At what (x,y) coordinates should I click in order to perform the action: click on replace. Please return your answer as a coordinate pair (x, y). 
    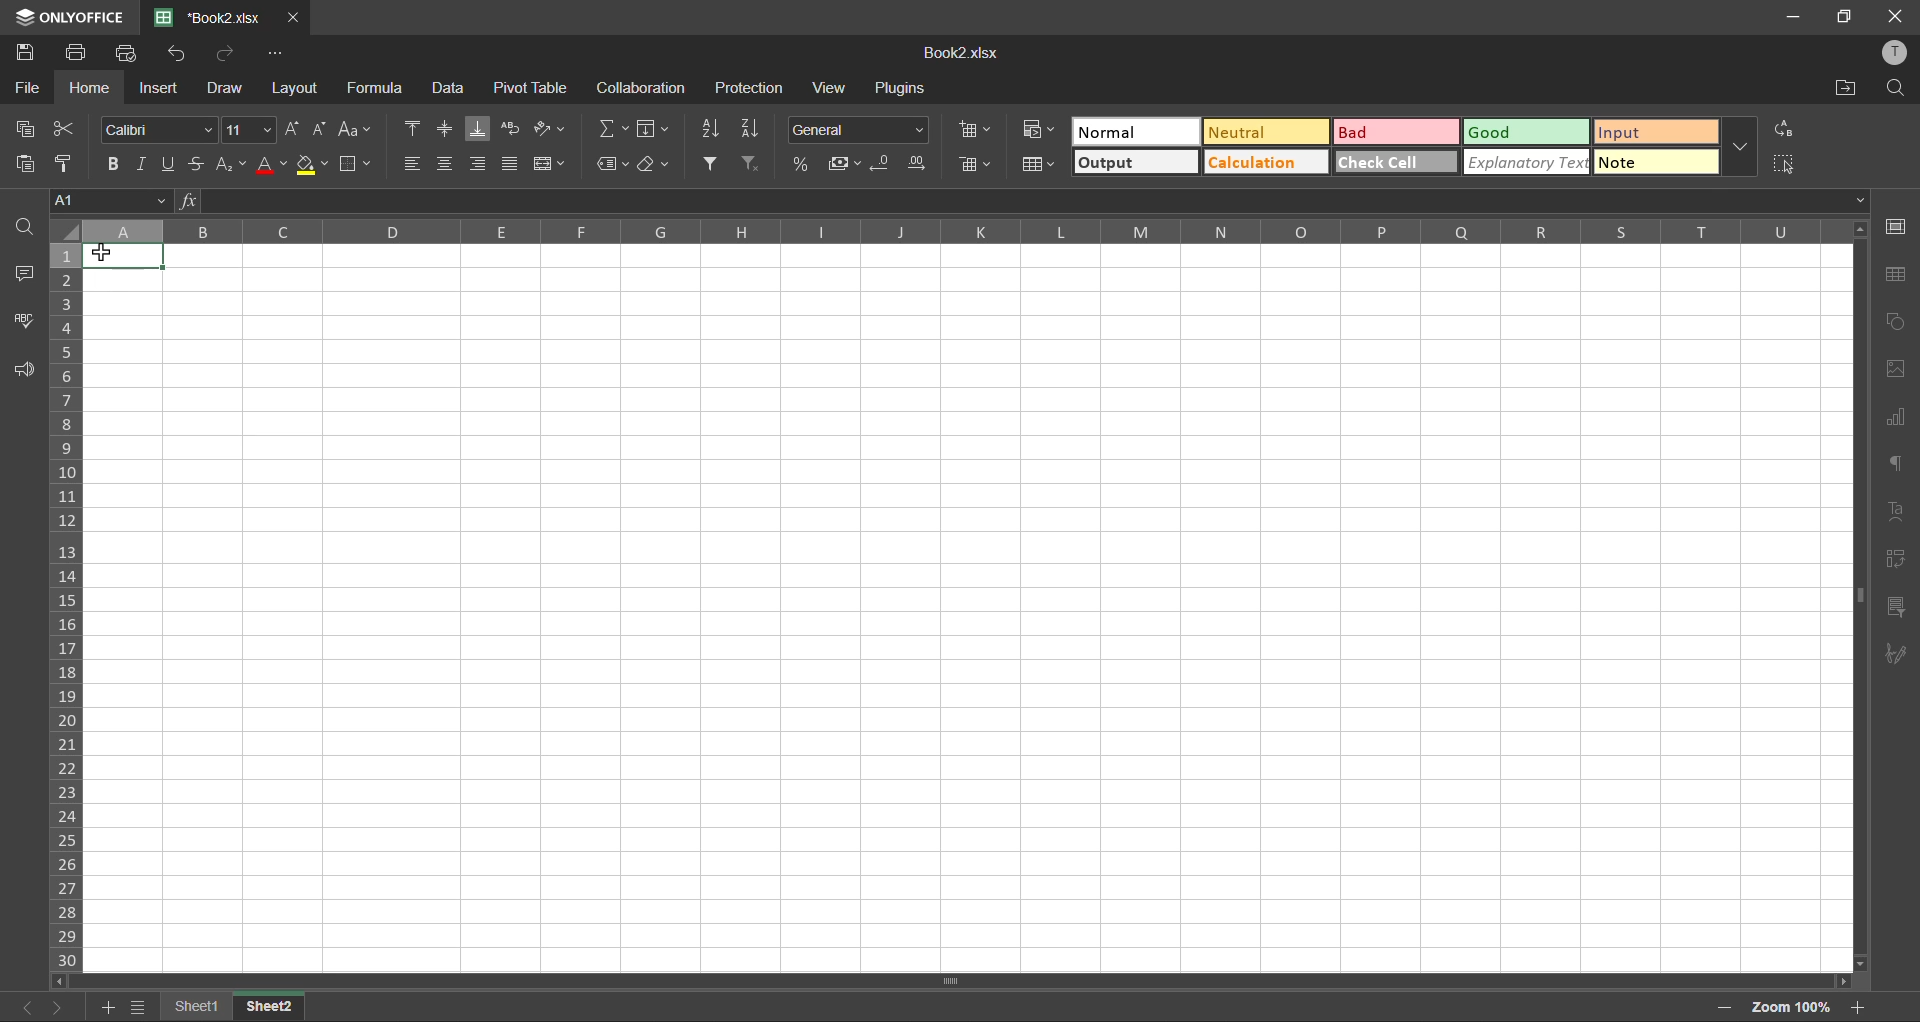
    Looking at the image, I should click on (1784, 131).